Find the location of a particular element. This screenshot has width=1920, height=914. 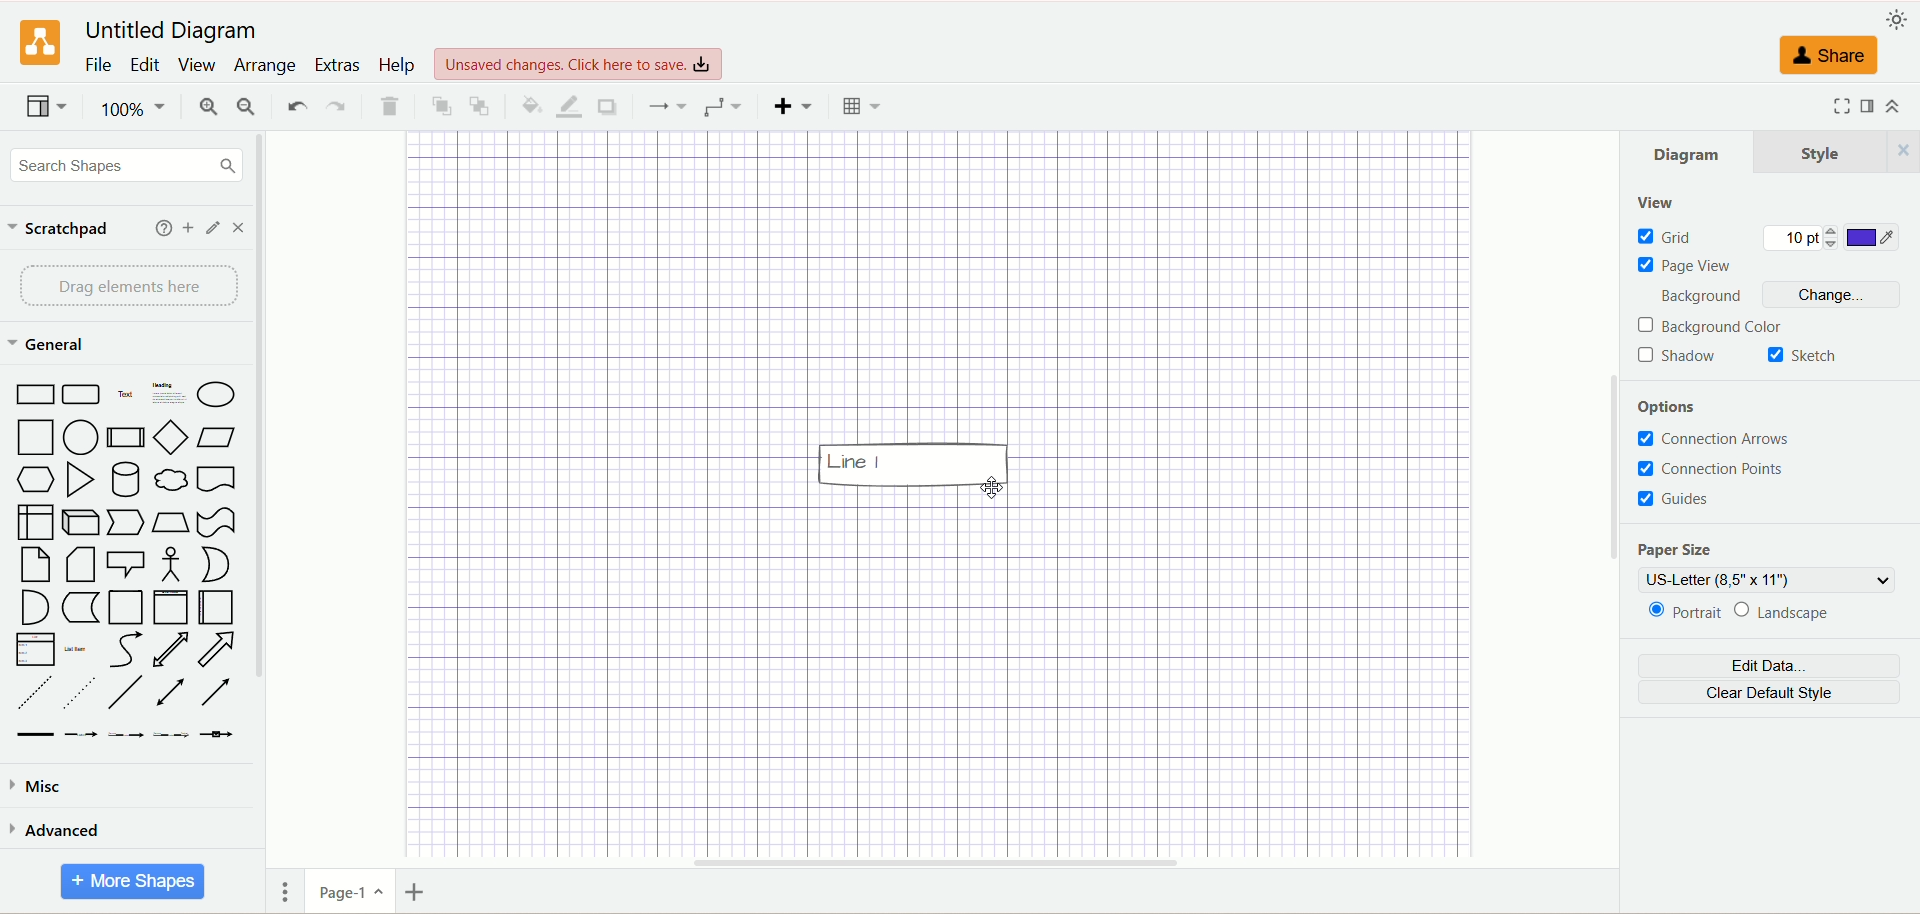

view is located at coordinates (1664, 201).